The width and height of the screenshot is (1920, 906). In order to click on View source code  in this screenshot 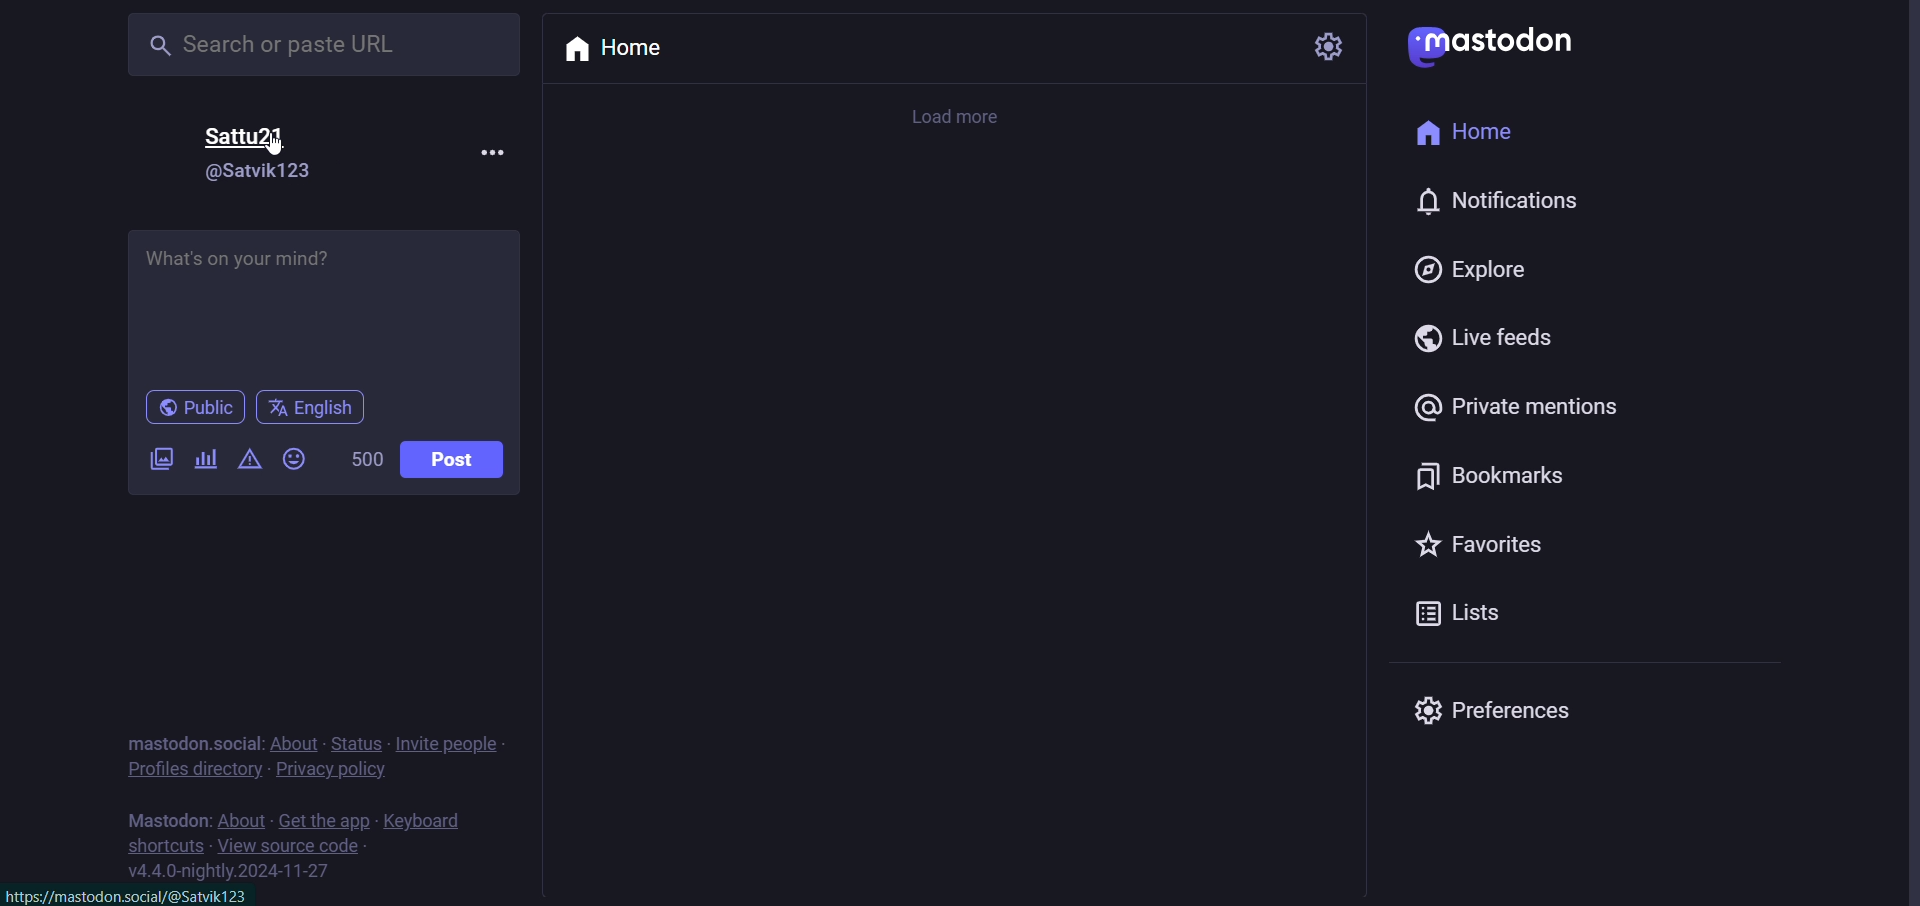, I will do `click(296, 845)`.